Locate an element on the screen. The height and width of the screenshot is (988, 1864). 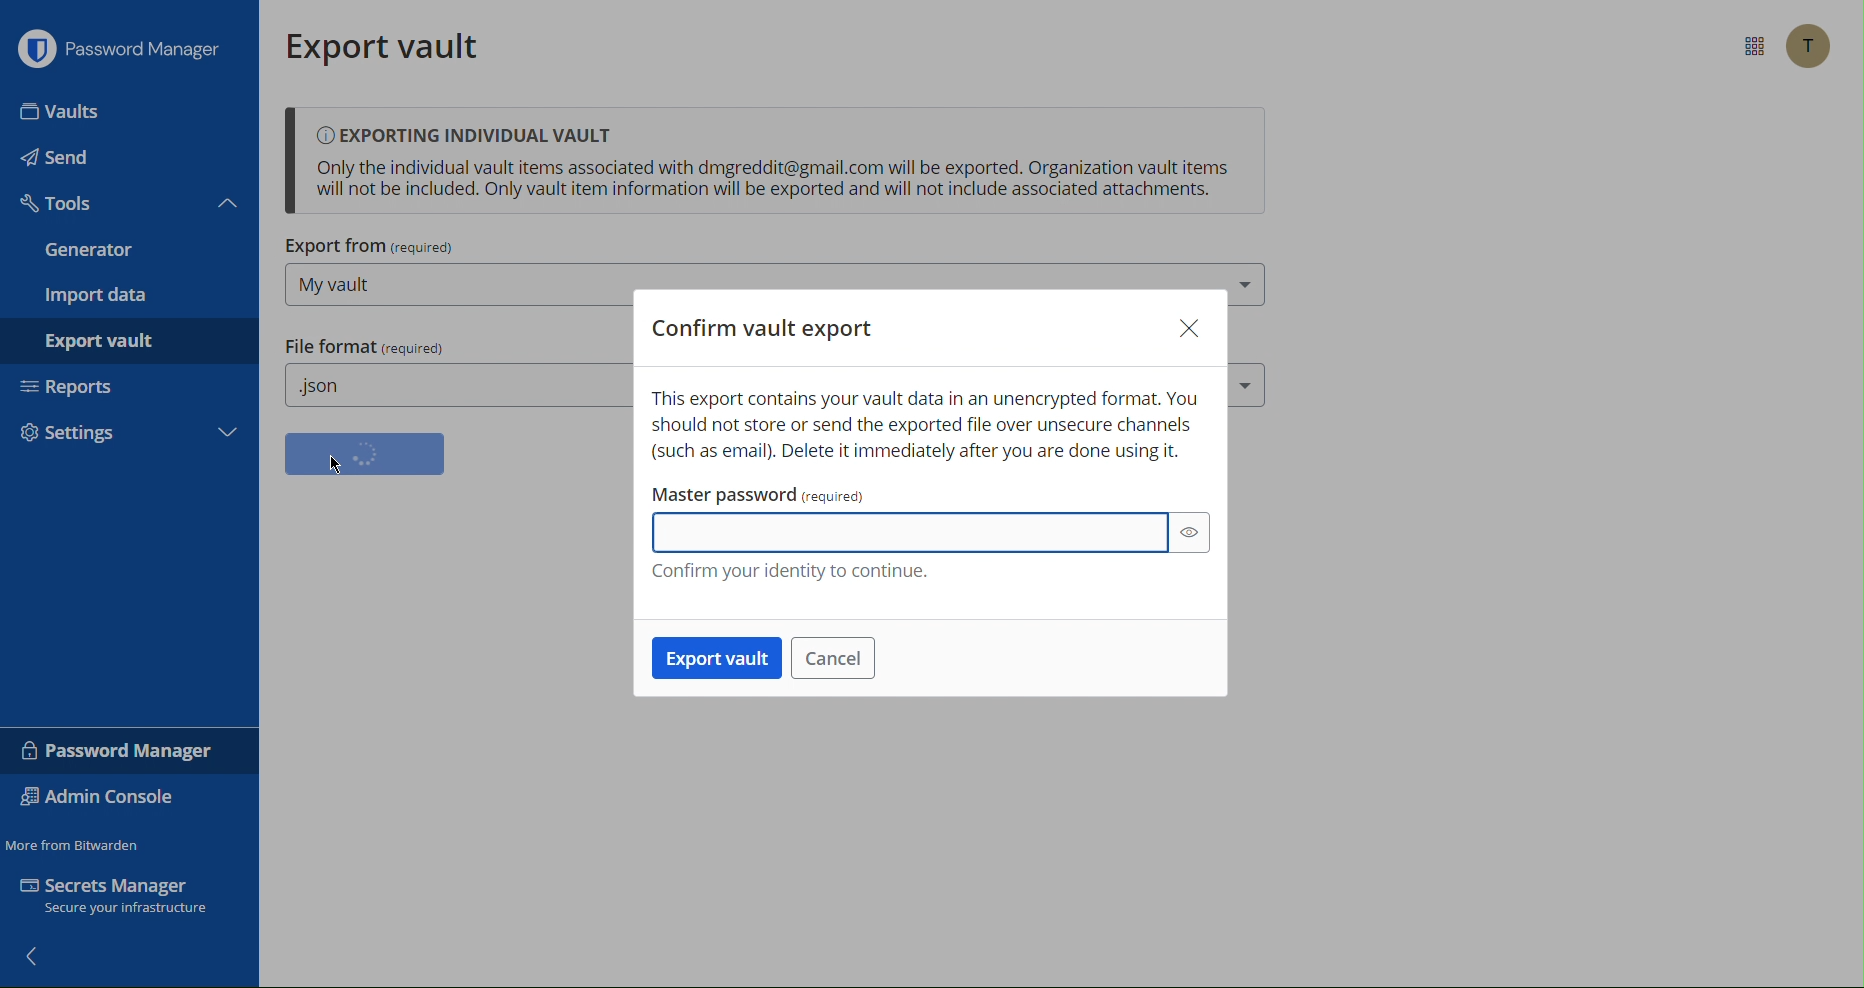
Export is located at coordinates (105, 339).